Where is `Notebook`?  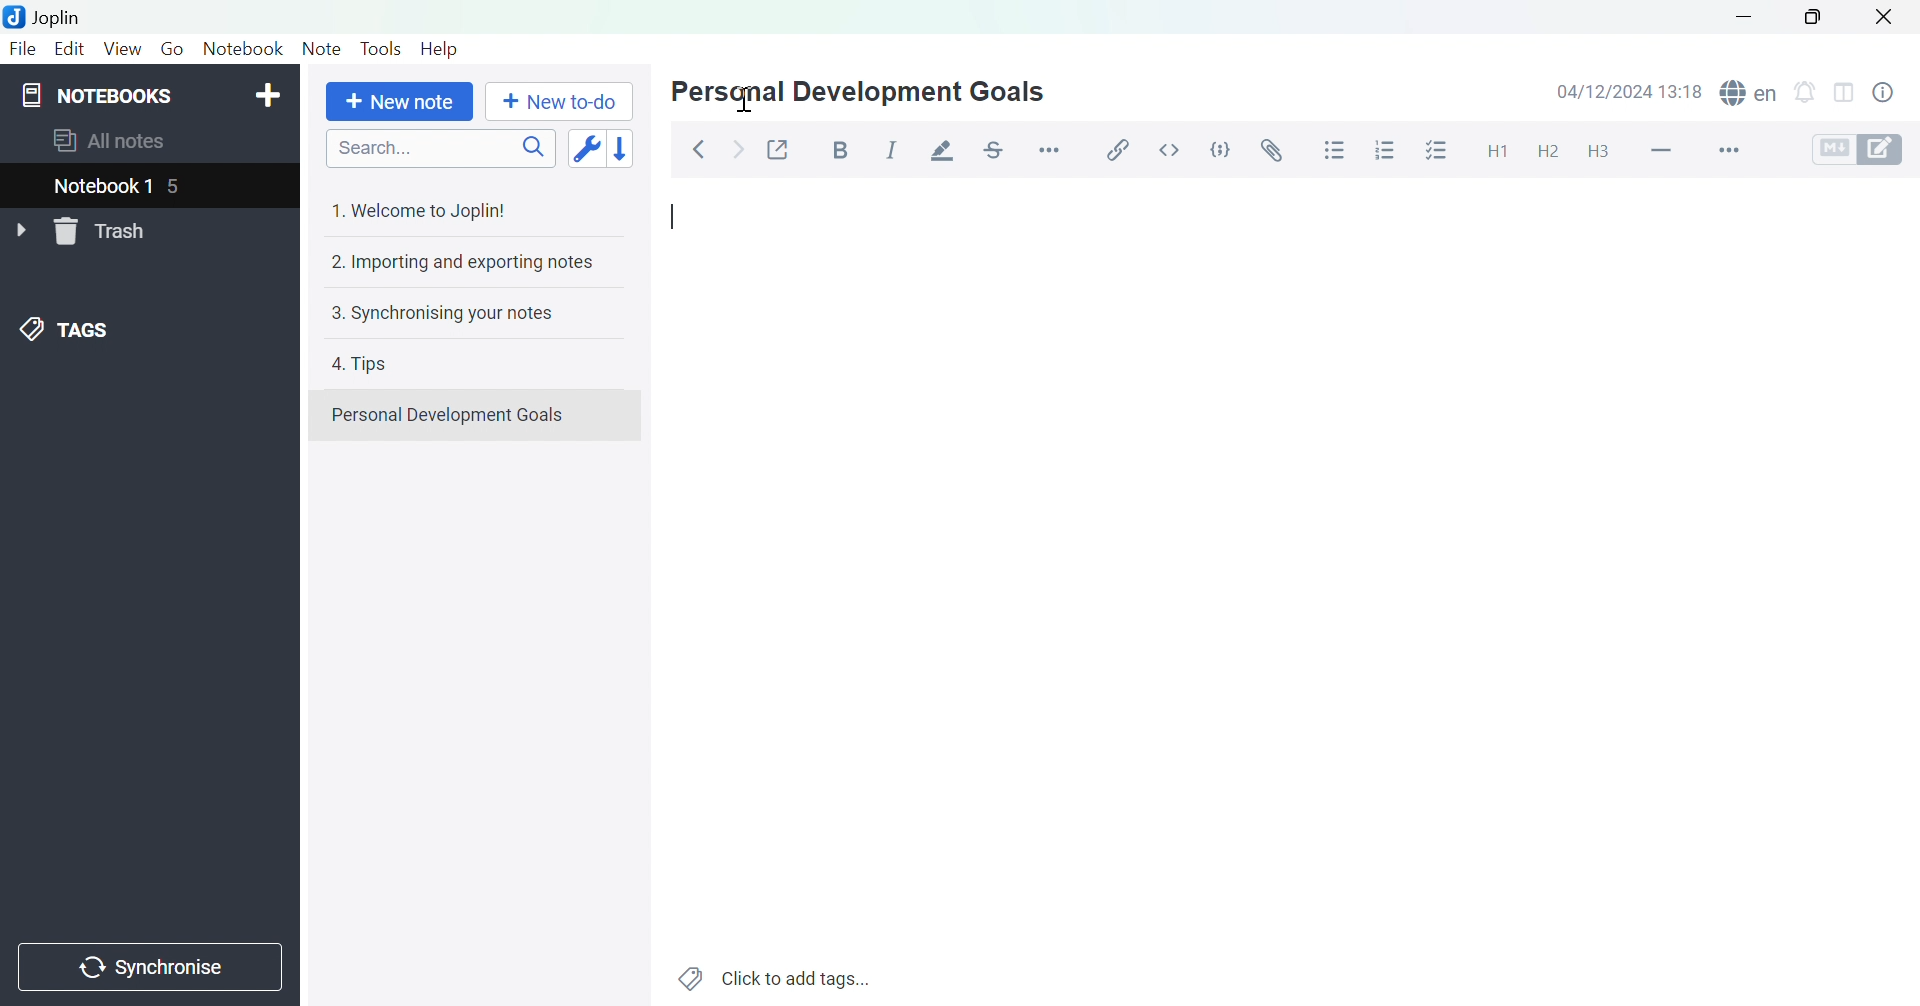
Notebook is located at coordinates (245, 52).